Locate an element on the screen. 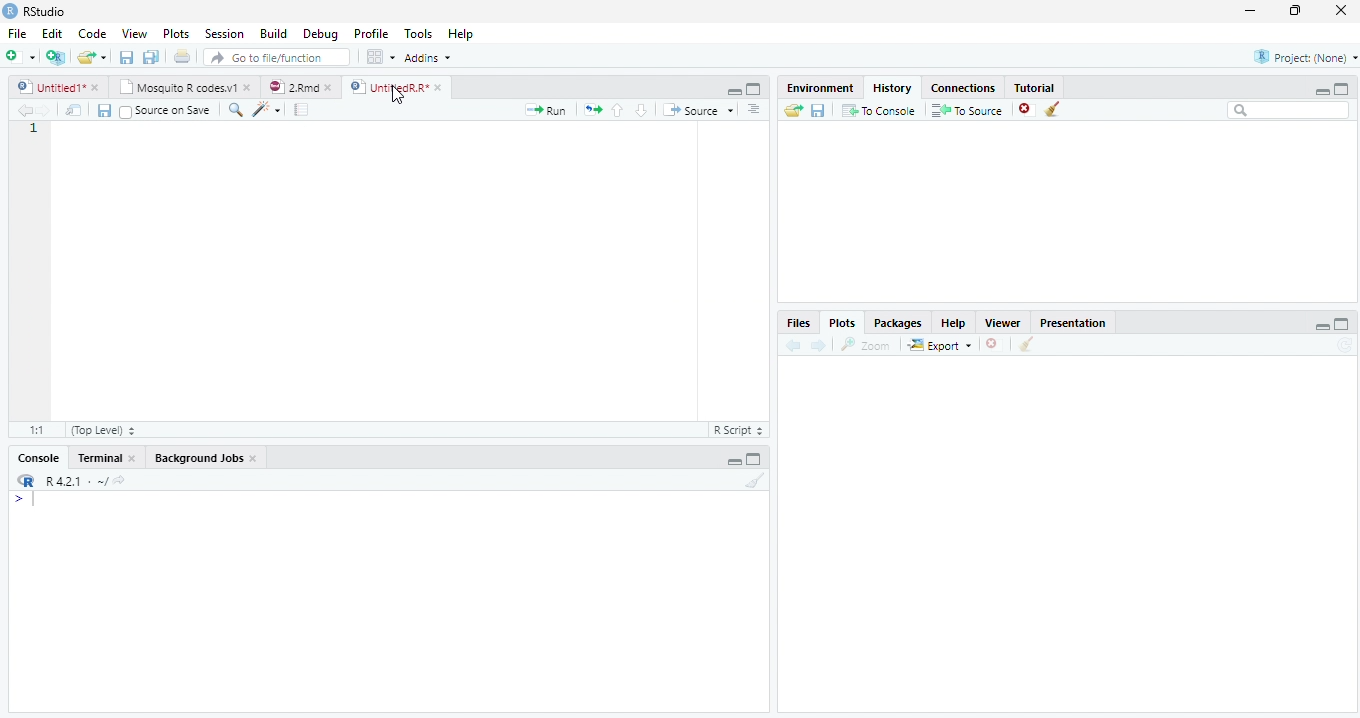 This screenshot has height=718, width=1360. Maximize is located at coordinates (1343, 88).